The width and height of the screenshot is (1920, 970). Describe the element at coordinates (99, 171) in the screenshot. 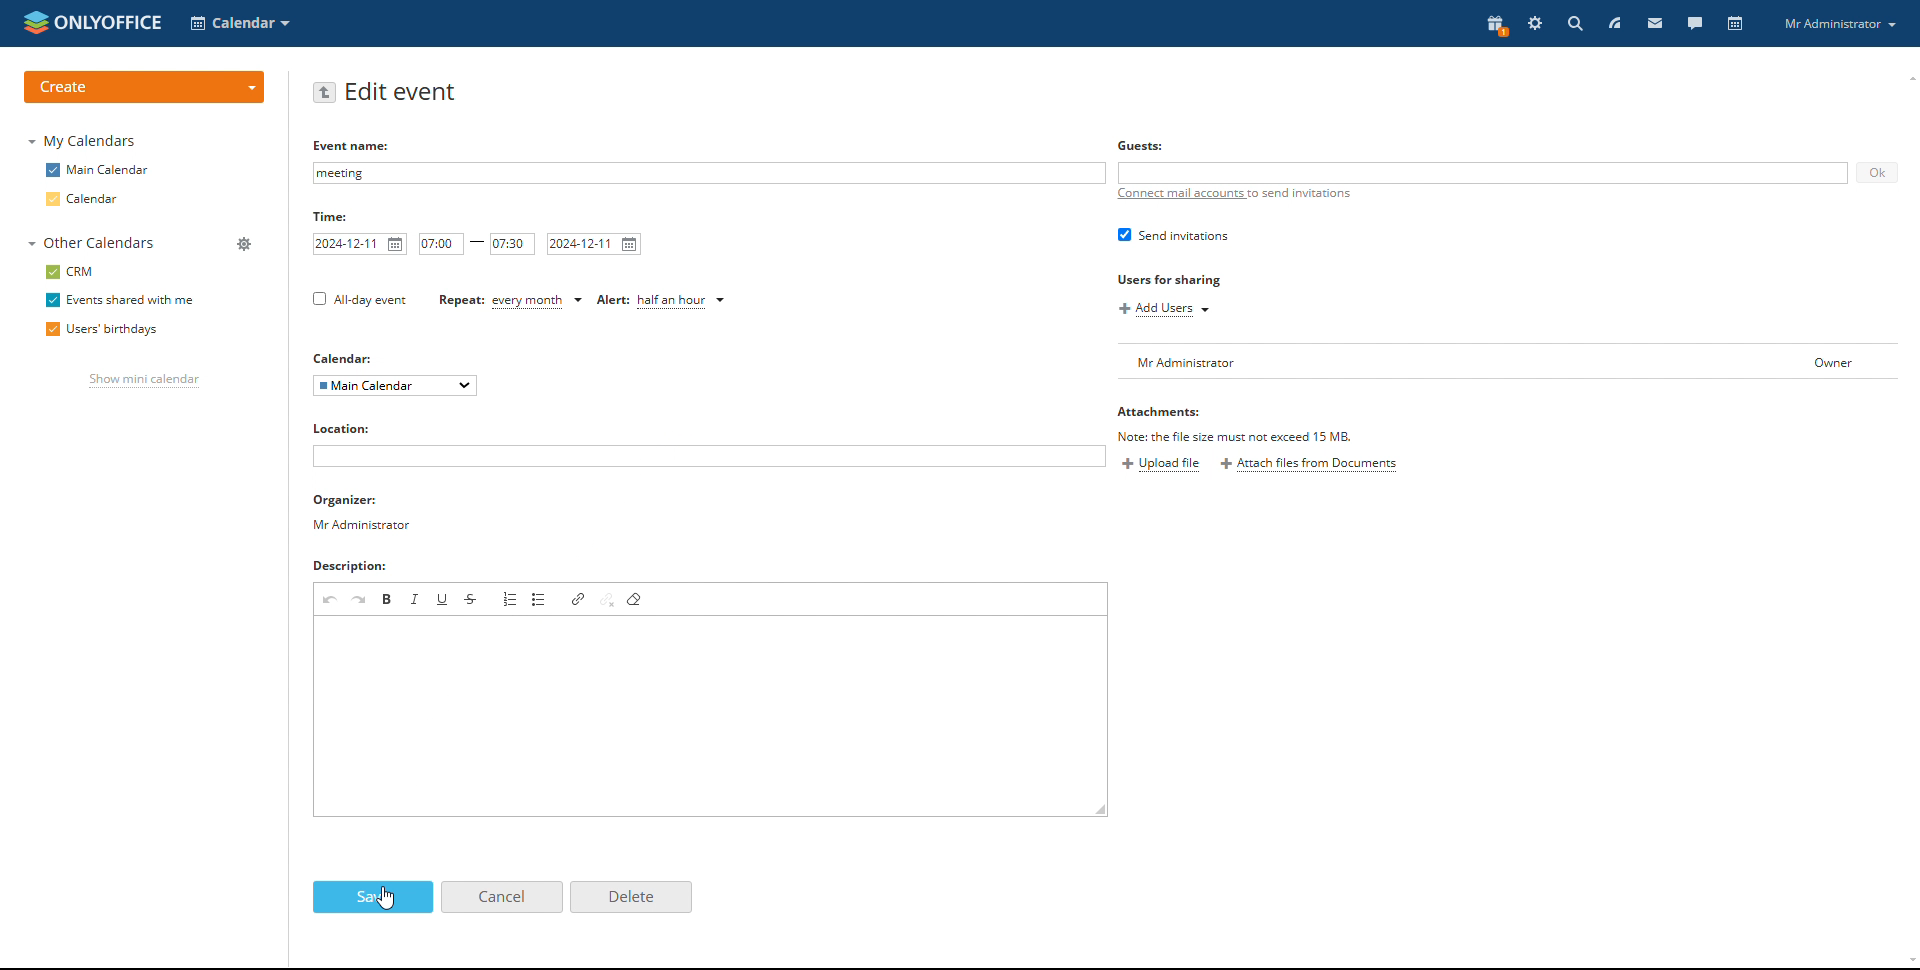

I see `main calendar` at that location.